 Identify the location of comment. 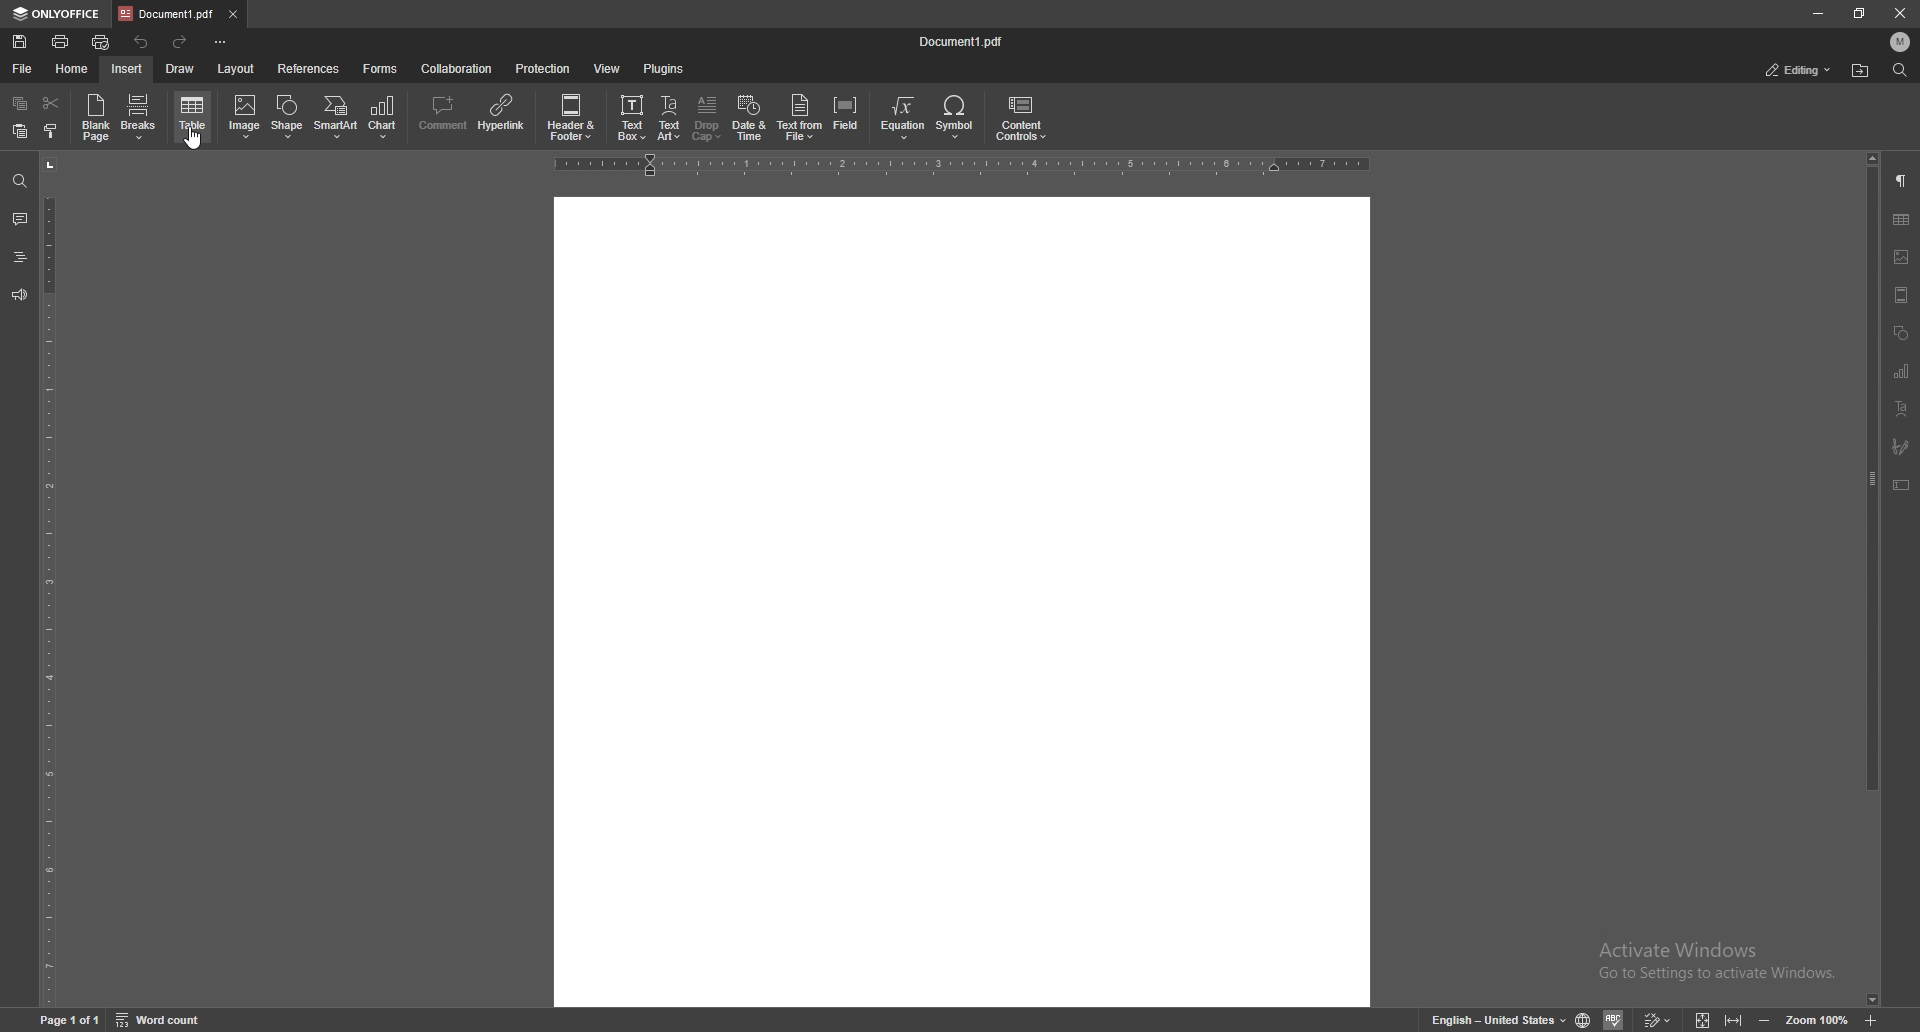
(20, 219).